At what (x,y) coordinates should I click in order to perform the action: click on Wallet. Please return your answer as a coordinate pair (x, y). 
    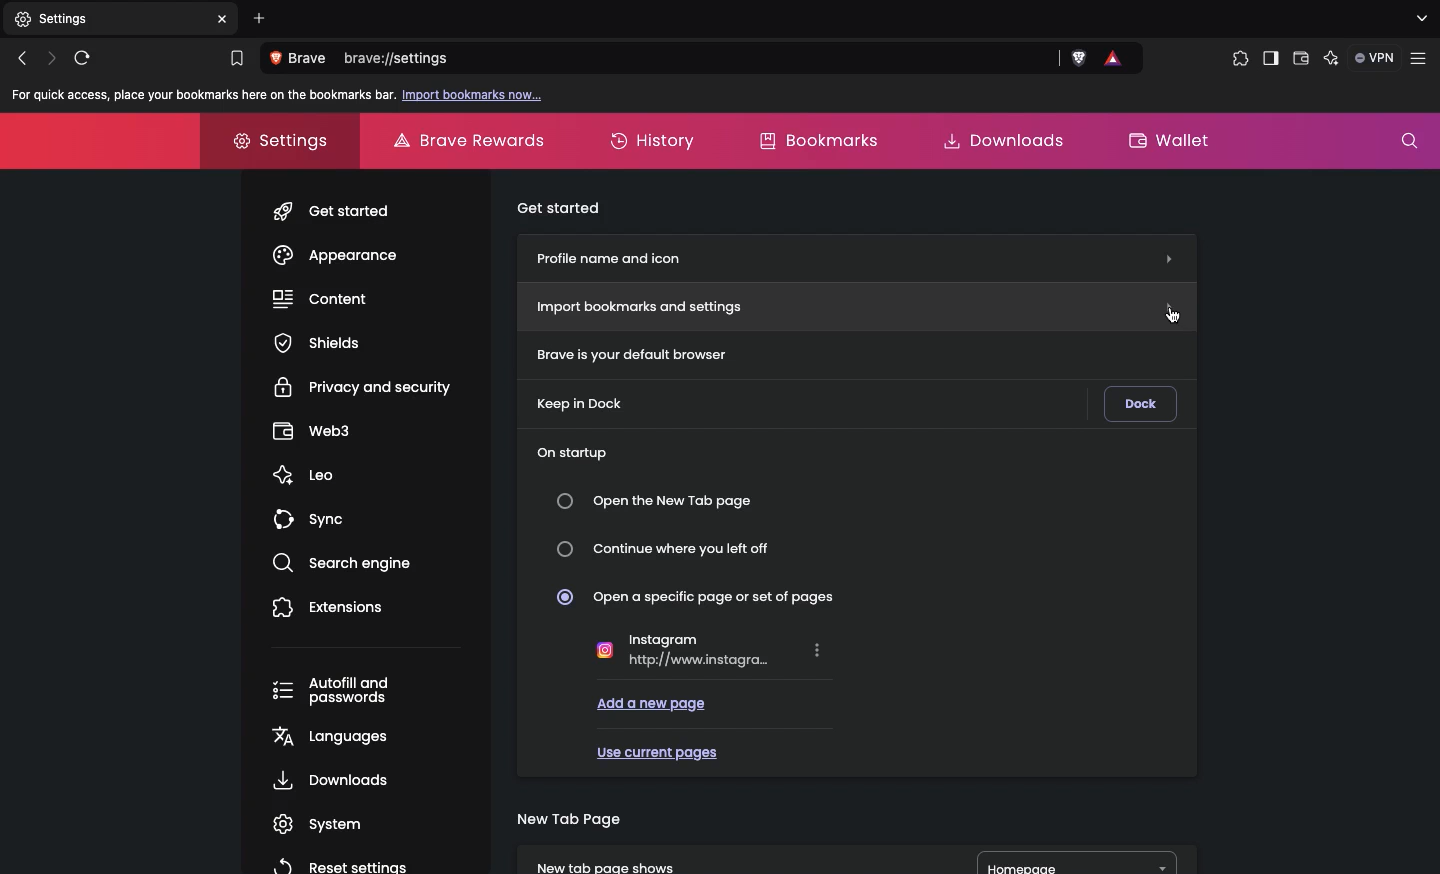
    Looking at the image, I should click on (1171, 138).